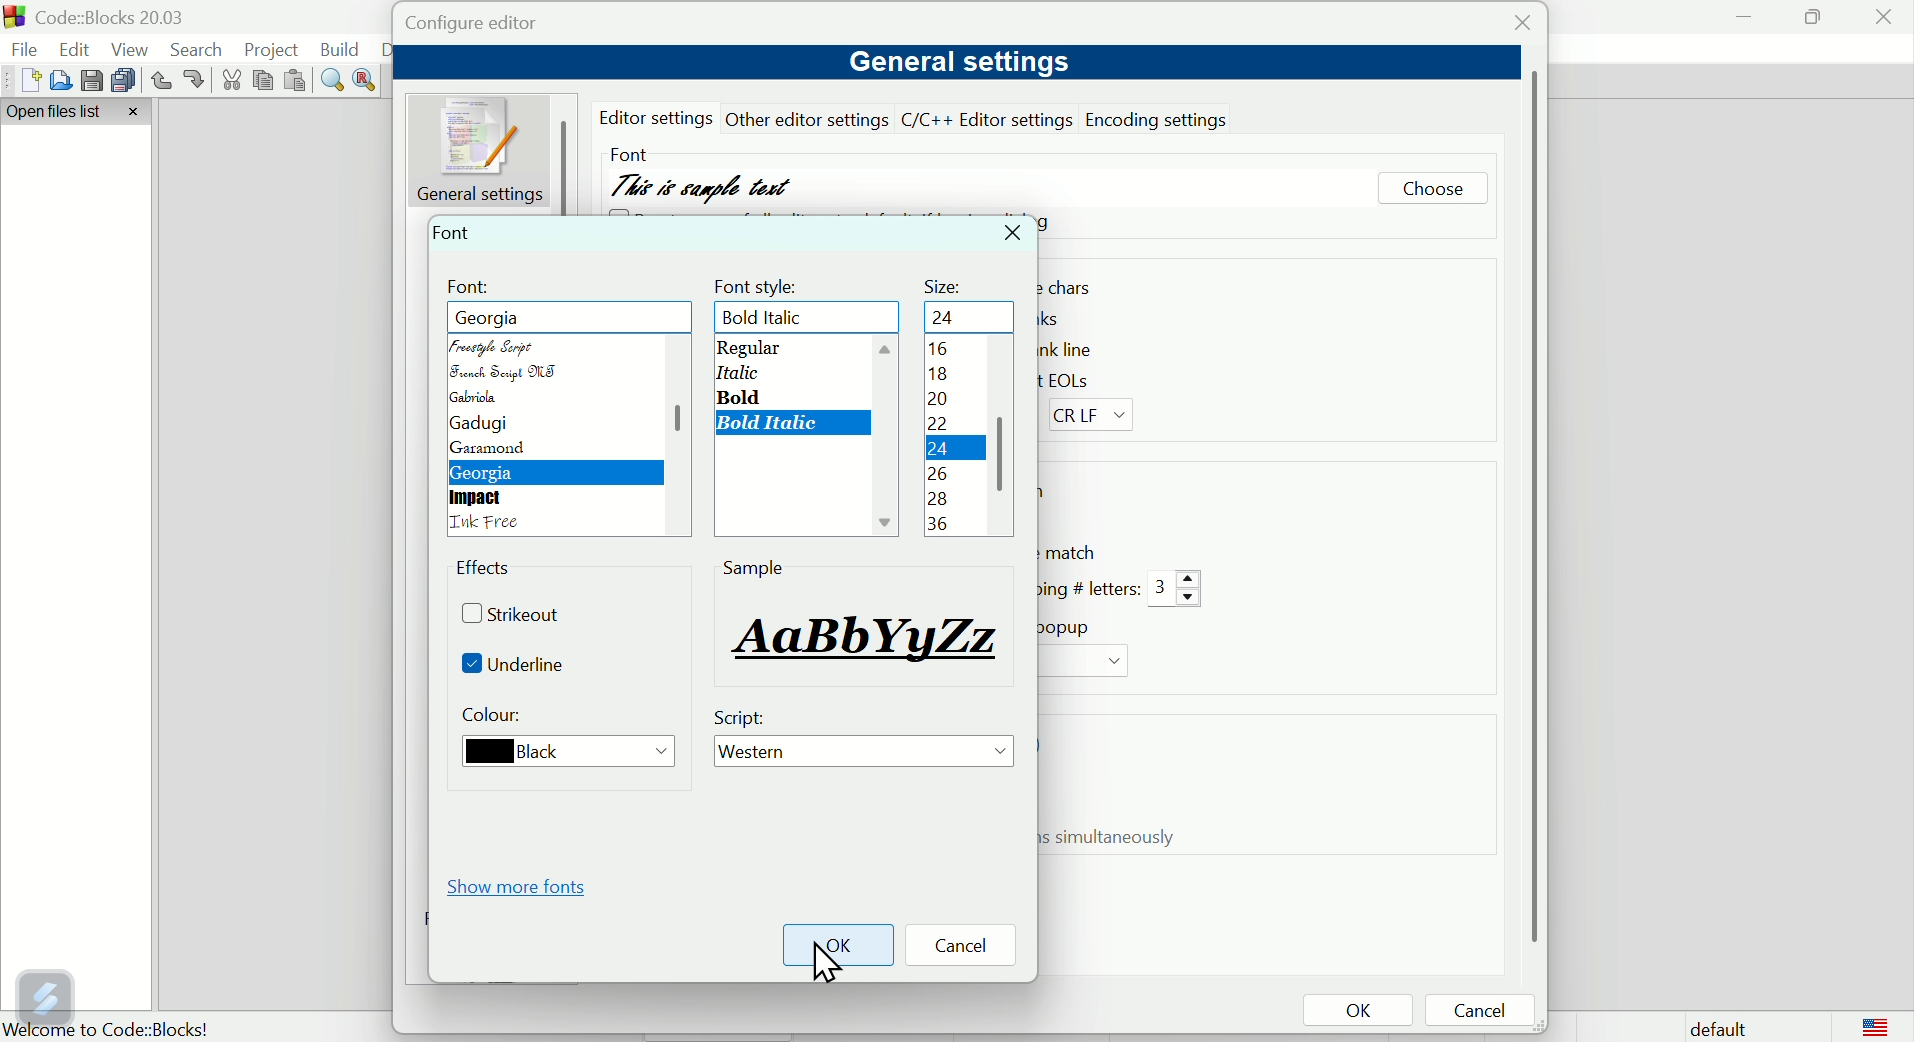 This screenshot has height=1042, width=1914. Describe the element at coordinates (482, 396) in the screenshot. I see `Gabriola` at that location.